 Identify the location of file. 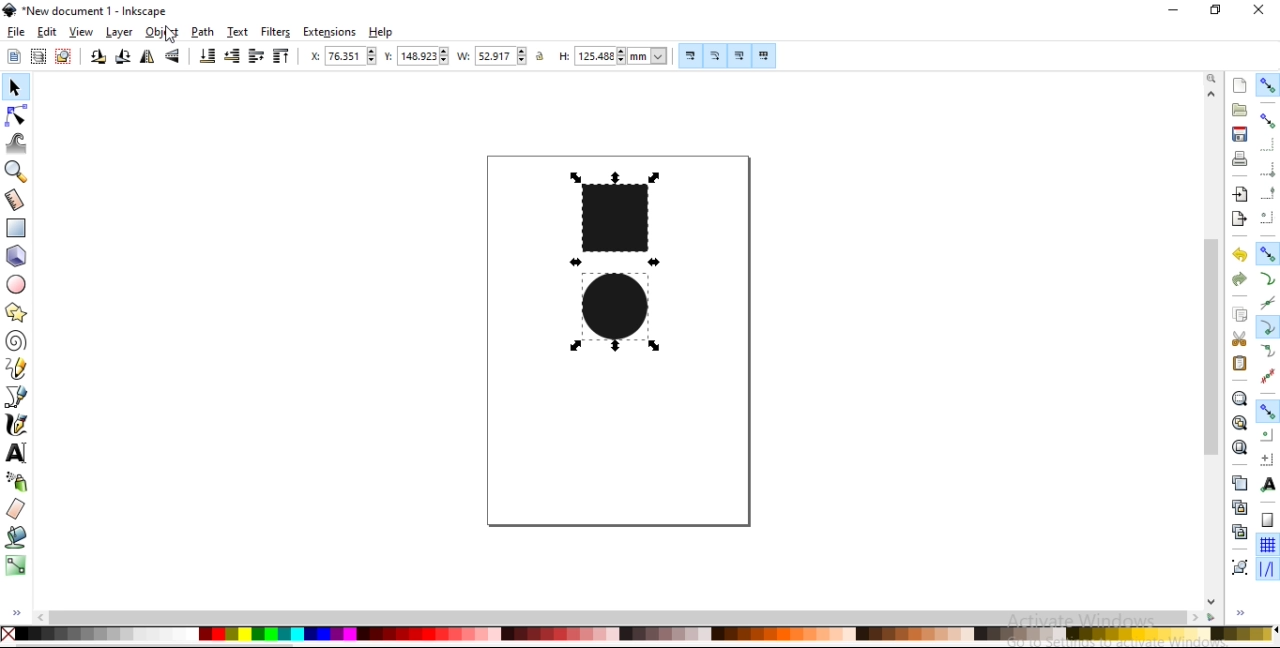
(17, 32).